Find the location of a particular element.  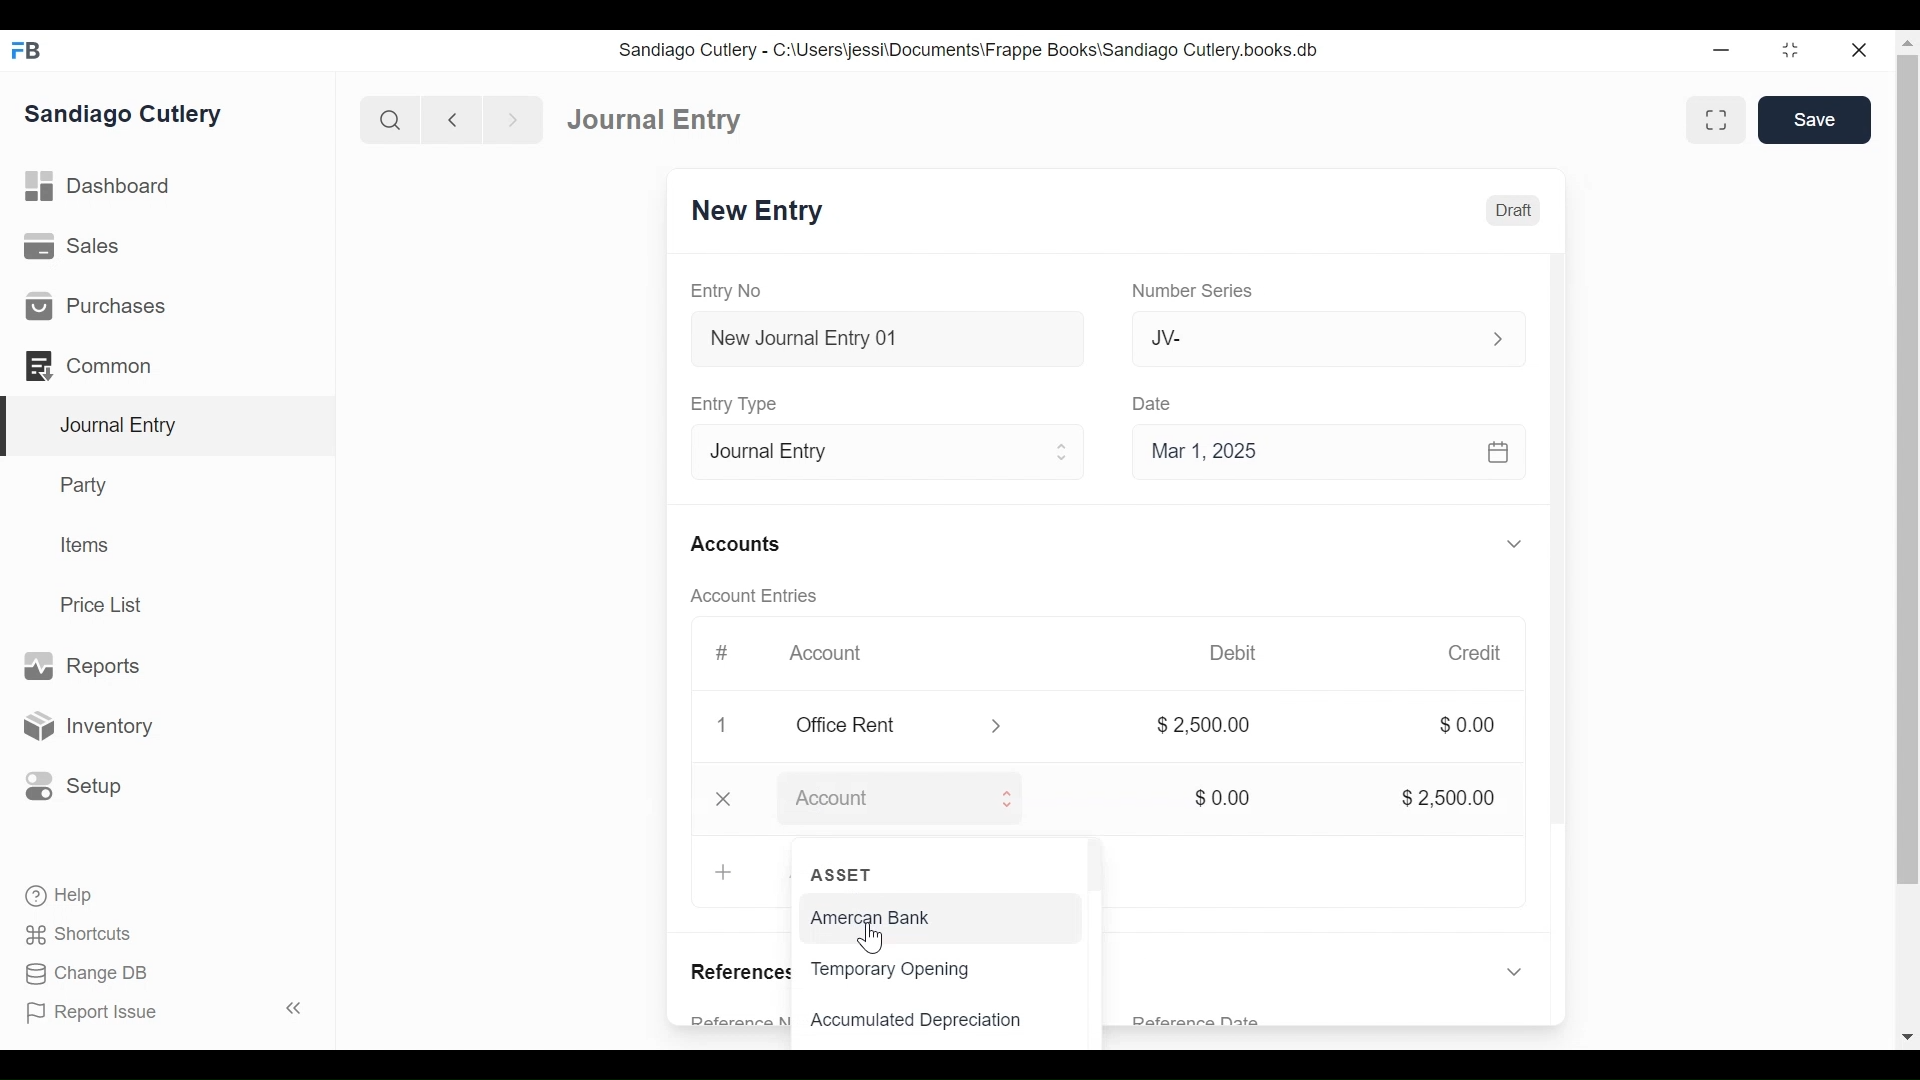

Account is located at coordinates (838, 654).